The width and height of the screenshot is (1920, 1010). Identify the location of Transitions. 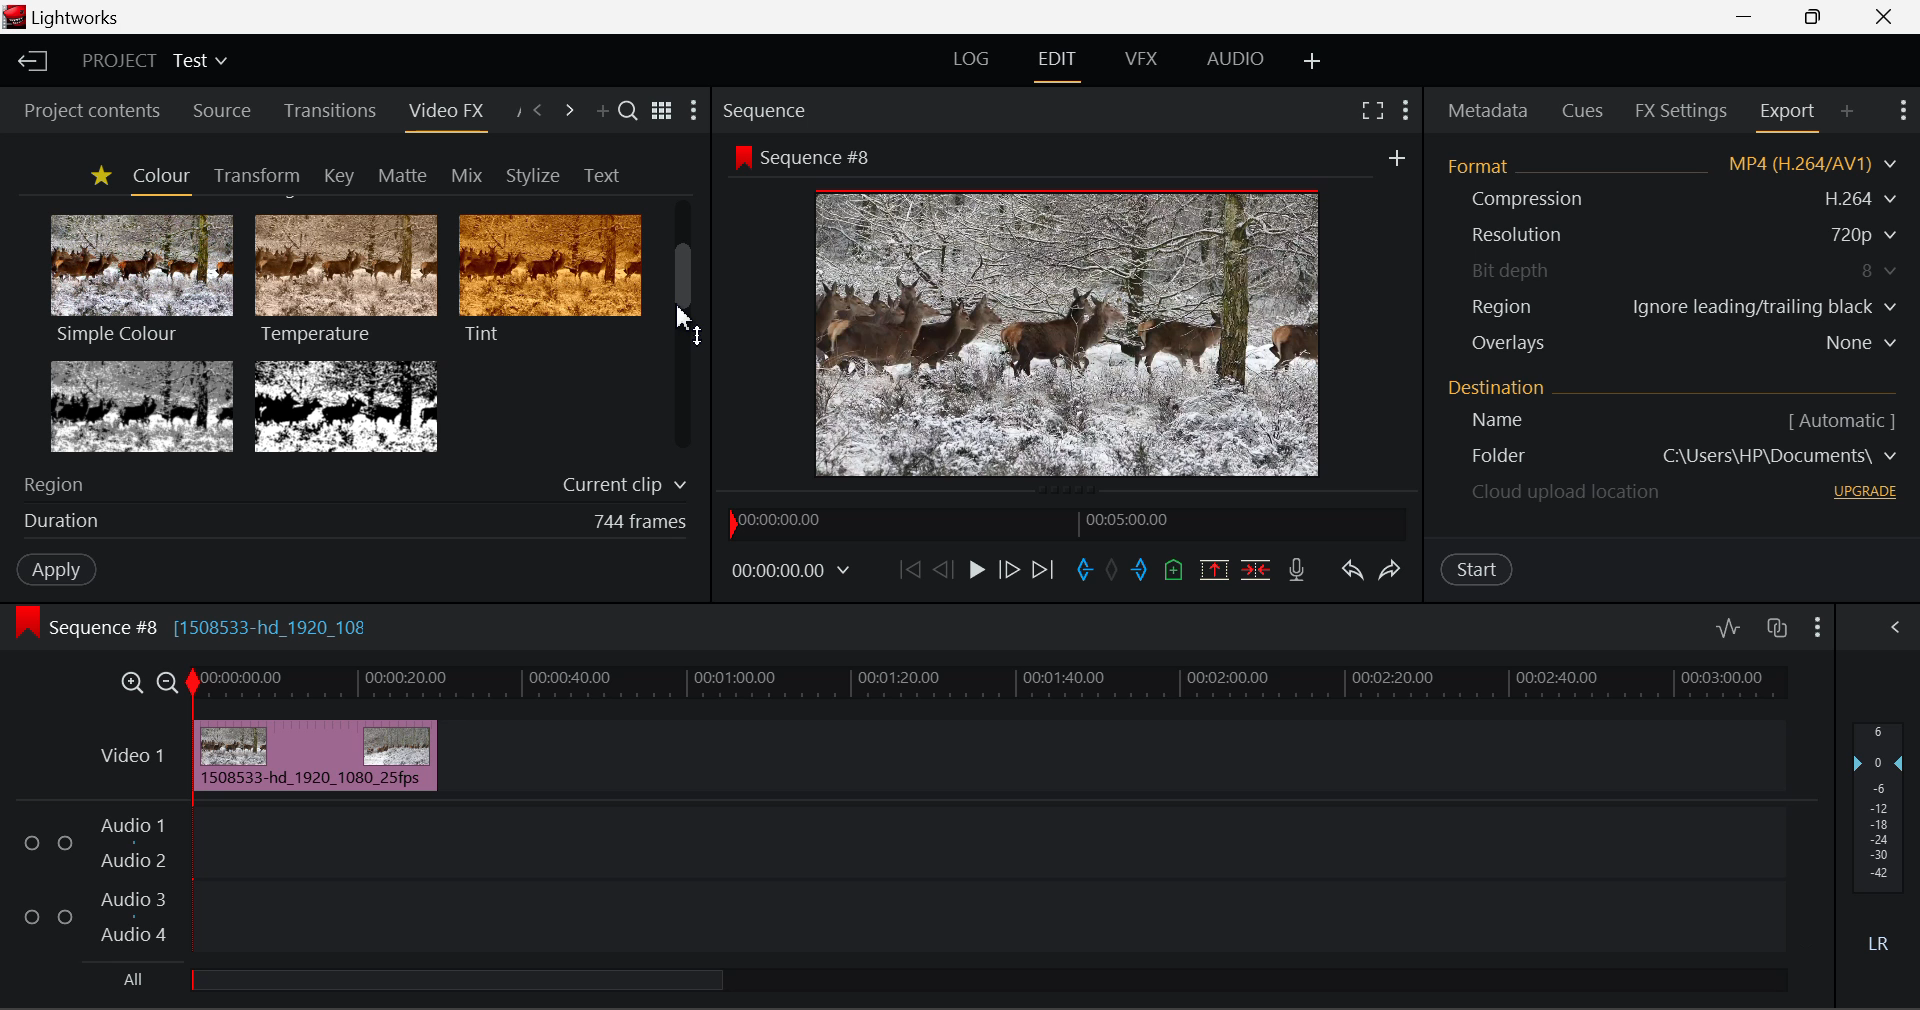
(328, 111).